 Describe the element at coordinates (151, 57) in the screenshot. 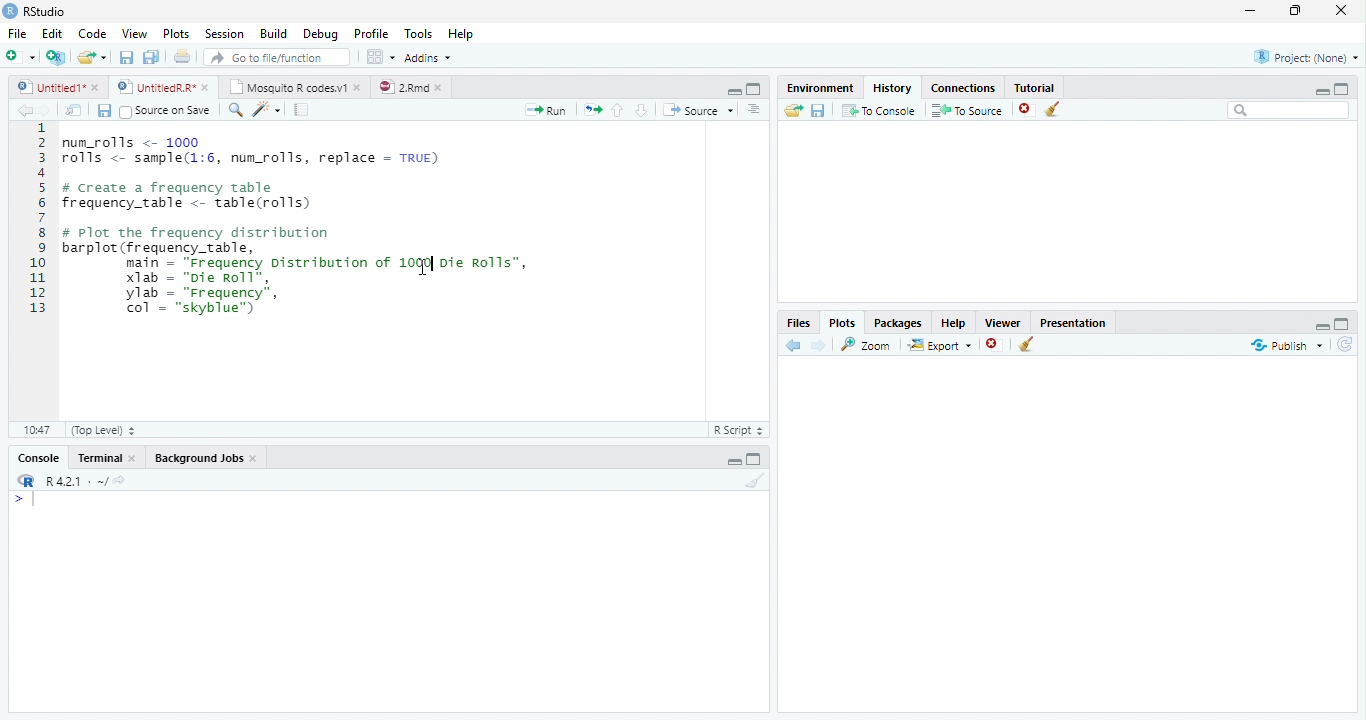

I see `Save all open files` at that location.